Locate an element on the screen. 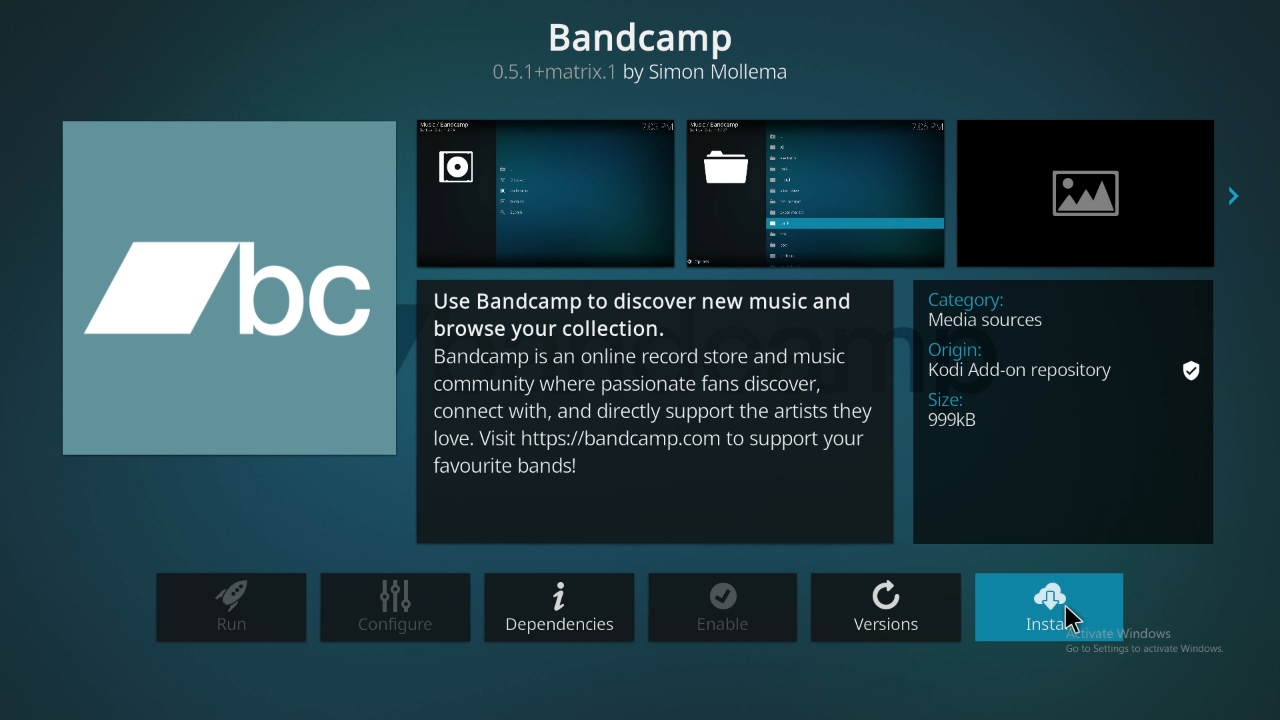  enable is located at coordinates (720, 605).